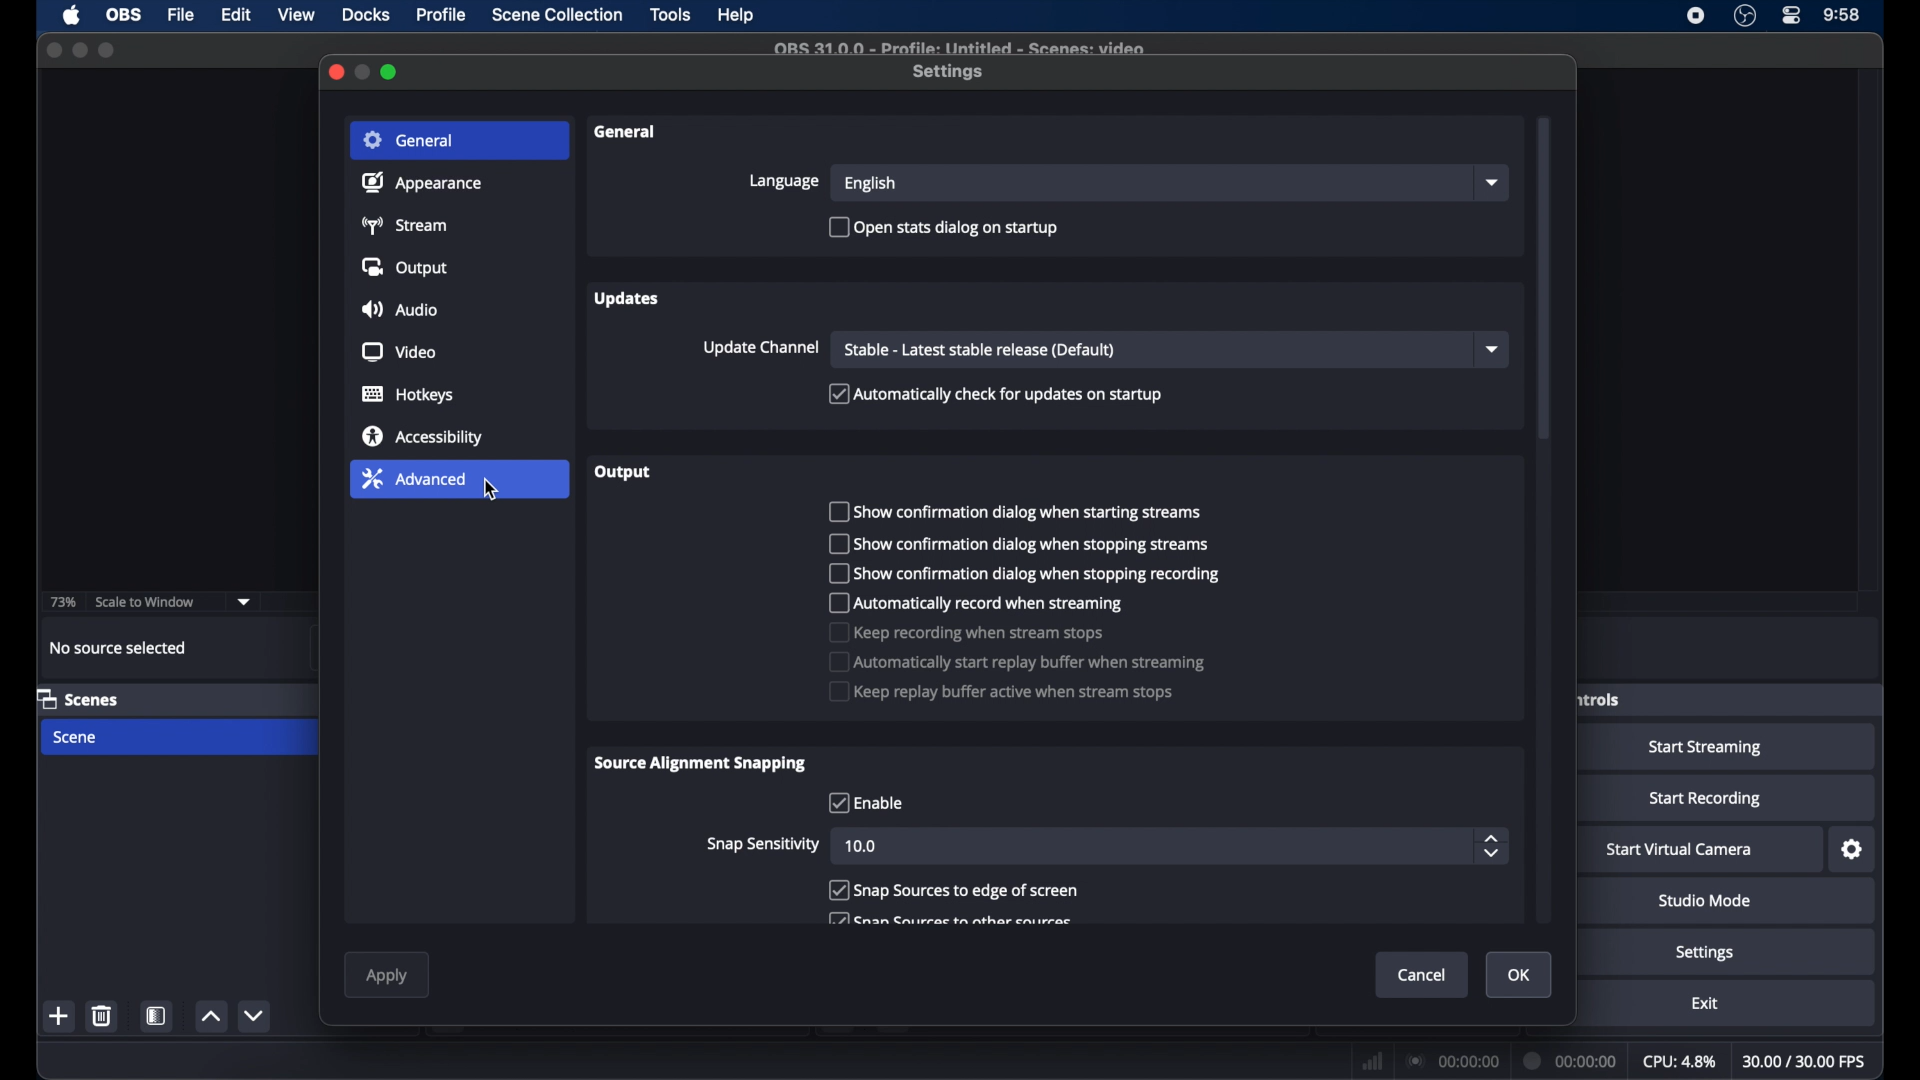  I want to click on scale to window, so click(146, 600).